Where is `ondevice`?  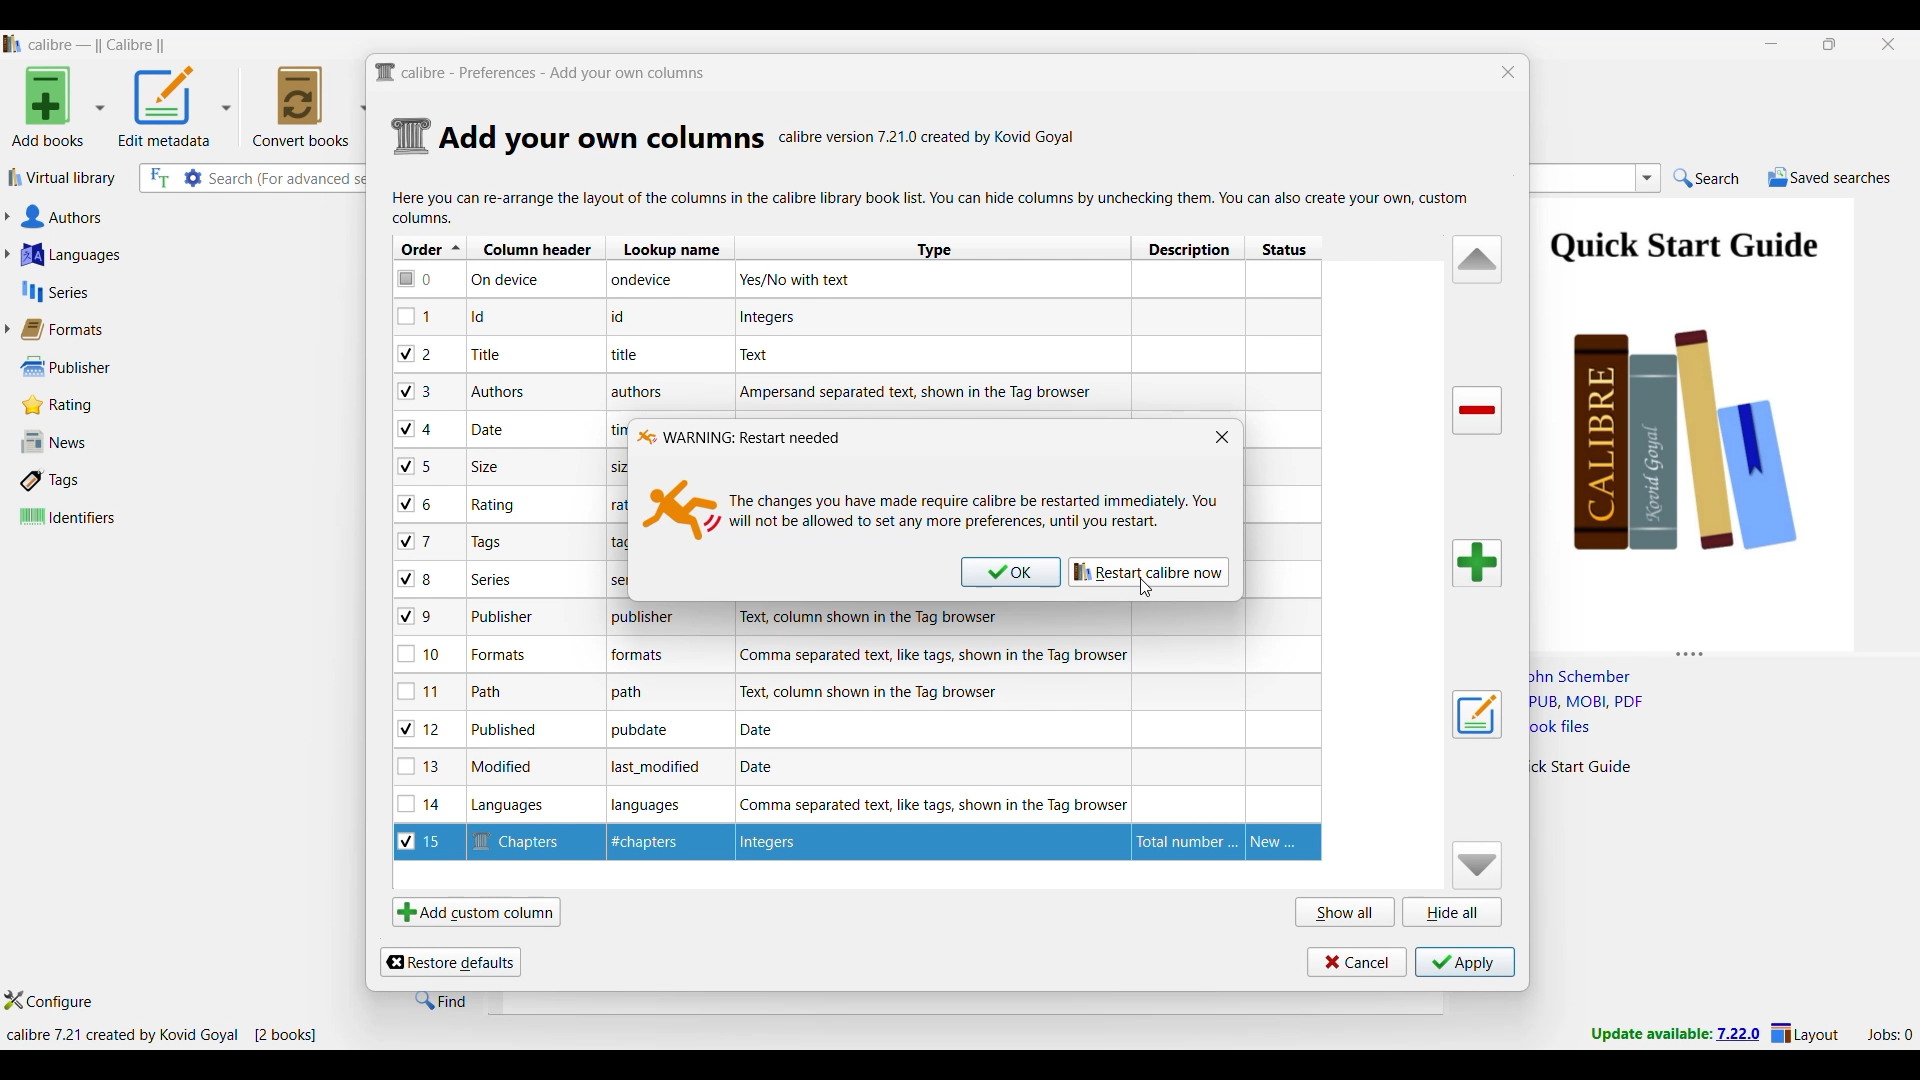 ondevice is located at coordinates (656, 283).